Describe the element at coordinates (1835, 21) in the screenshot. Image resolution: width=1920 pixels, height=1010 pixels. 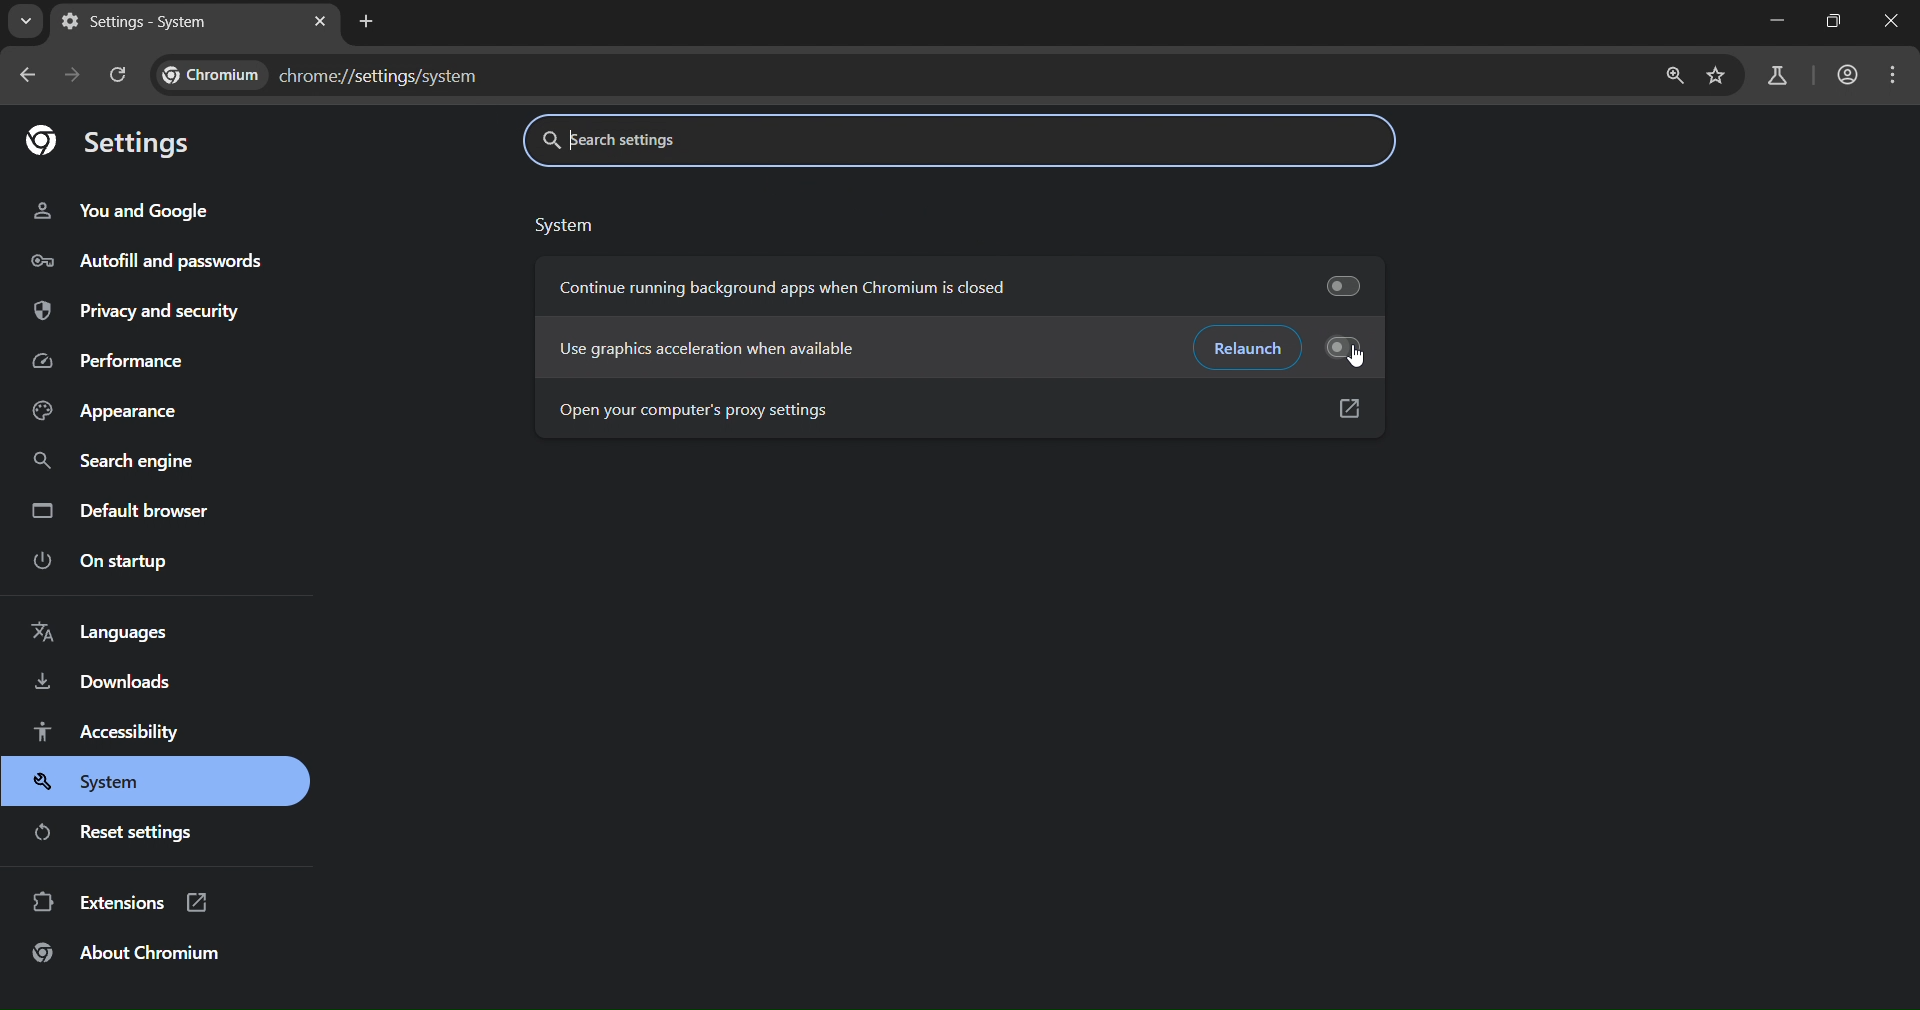
I see `Maximize` at that location.